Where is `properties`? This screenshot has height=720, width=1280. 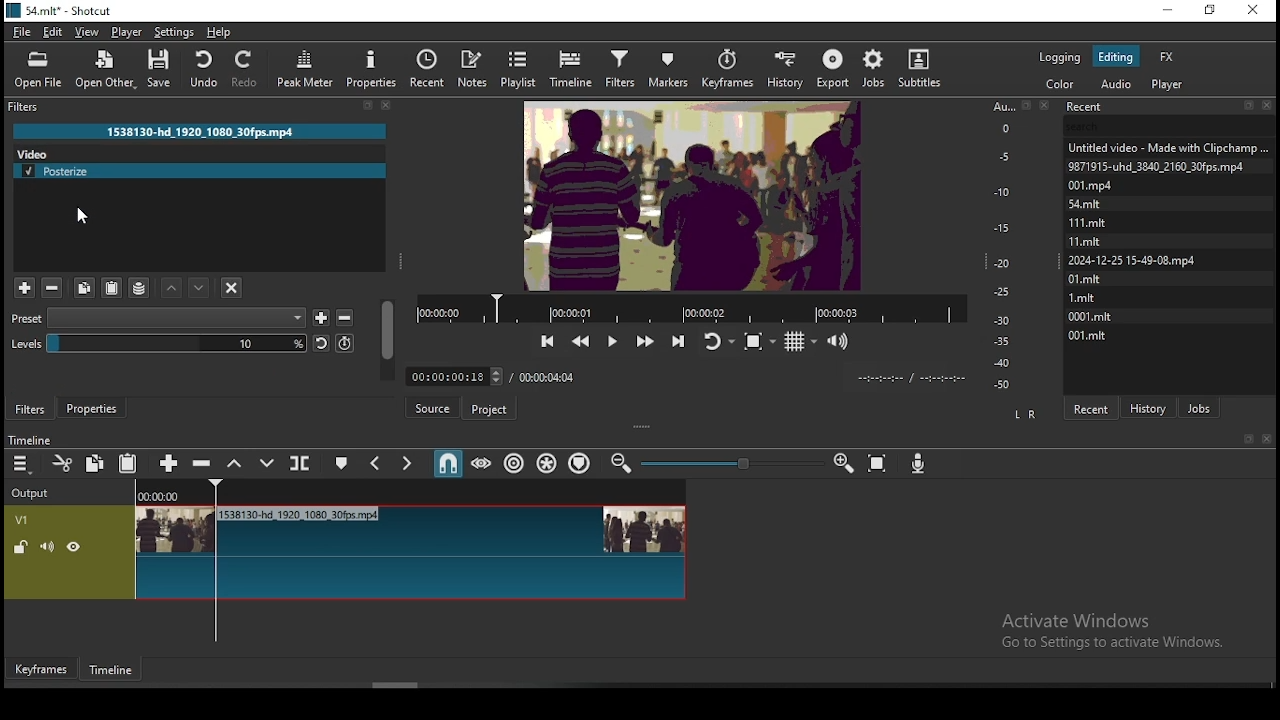 properties is located at coordinates (95, 409).